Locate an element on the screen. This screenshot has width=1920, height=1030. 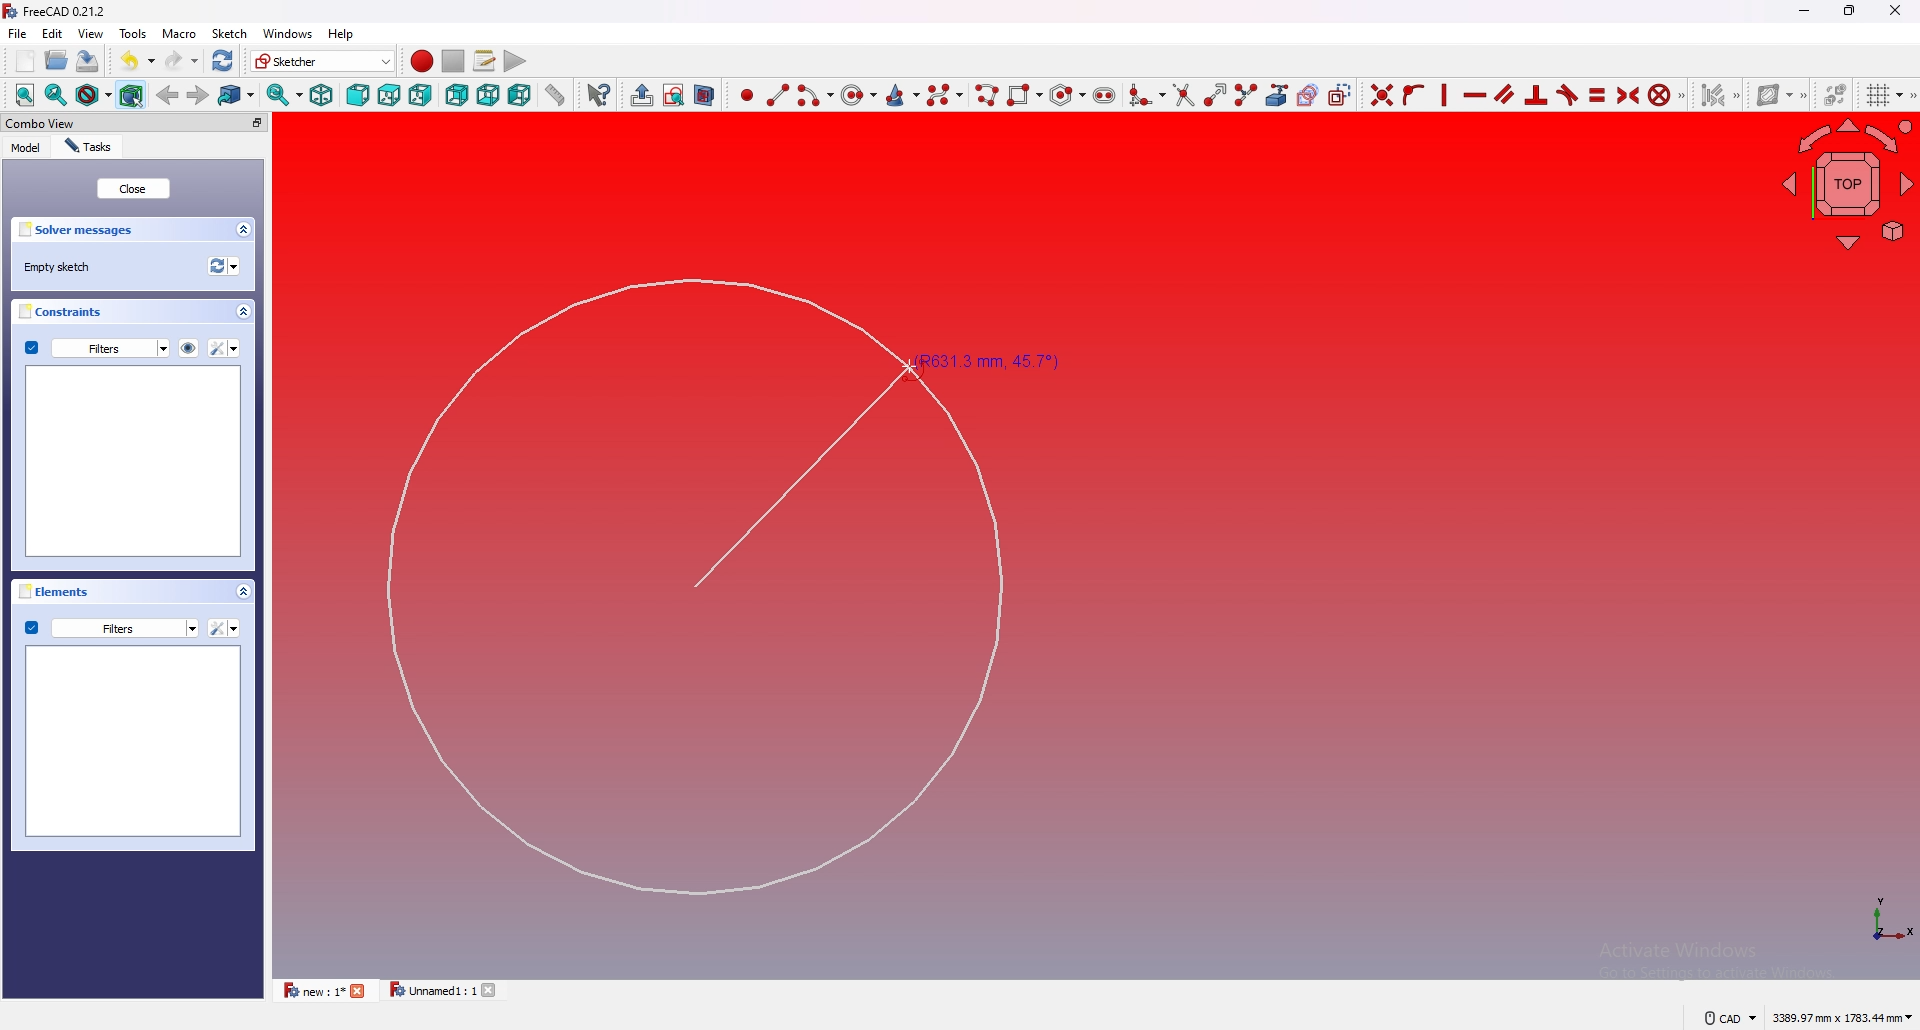
Sketcher is located at coordinates (323, 61).